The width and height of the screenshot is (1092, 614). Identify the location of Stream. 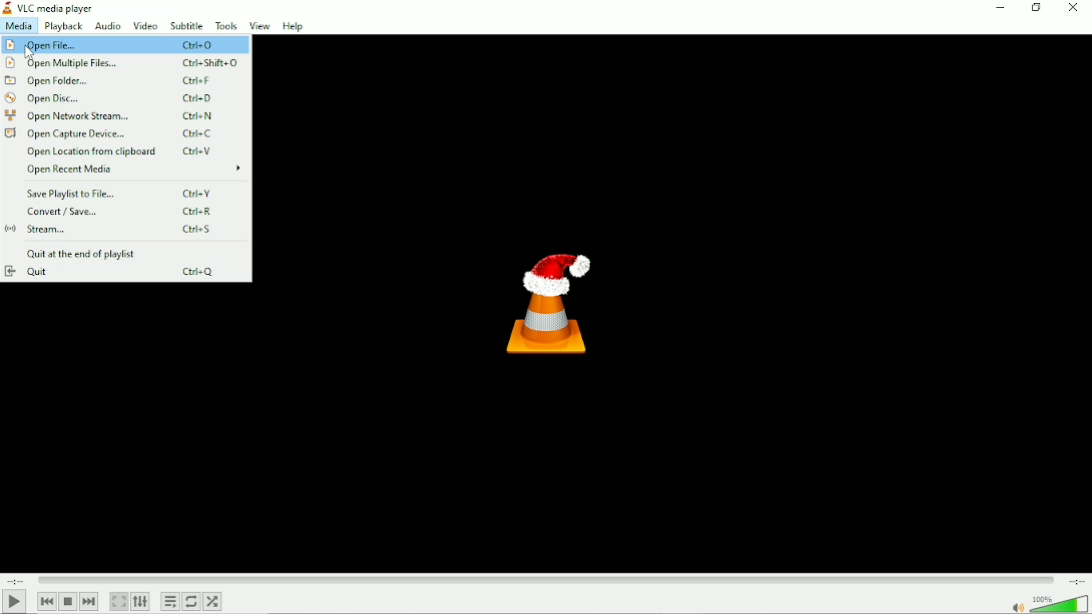
(122, 230).